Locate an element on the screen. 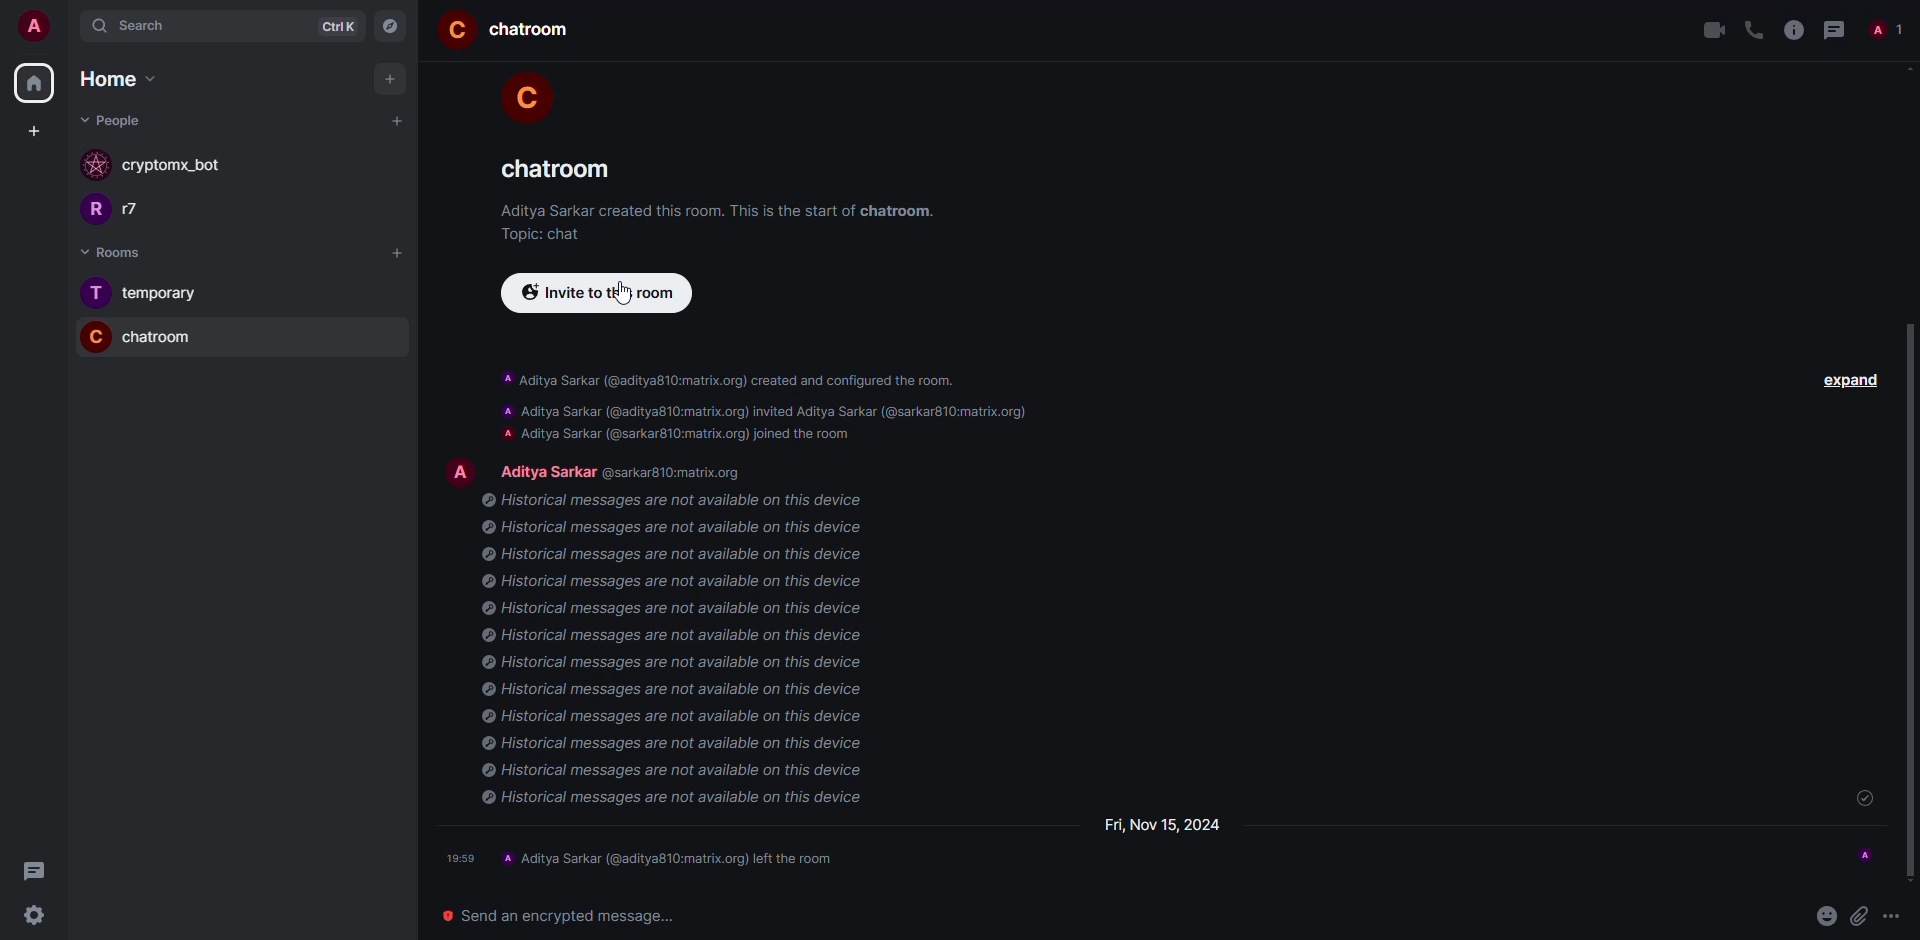 The width and height of the screenshot is (1920, 940). voice call is located at coordinates (1753, 30).